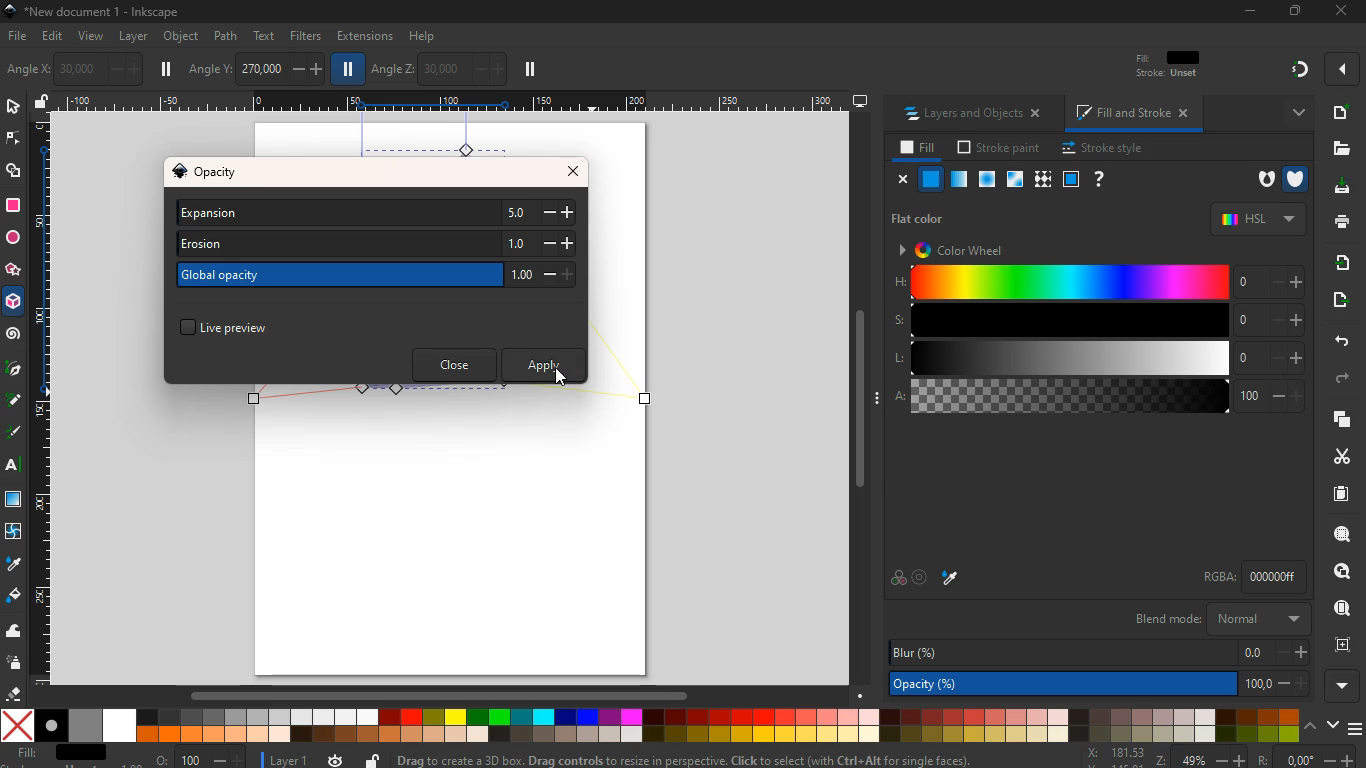 This screenshot has width=1366, height=768. Describe the element at coordinates (349, 70) in the screenshot. I see `pause` at that location.